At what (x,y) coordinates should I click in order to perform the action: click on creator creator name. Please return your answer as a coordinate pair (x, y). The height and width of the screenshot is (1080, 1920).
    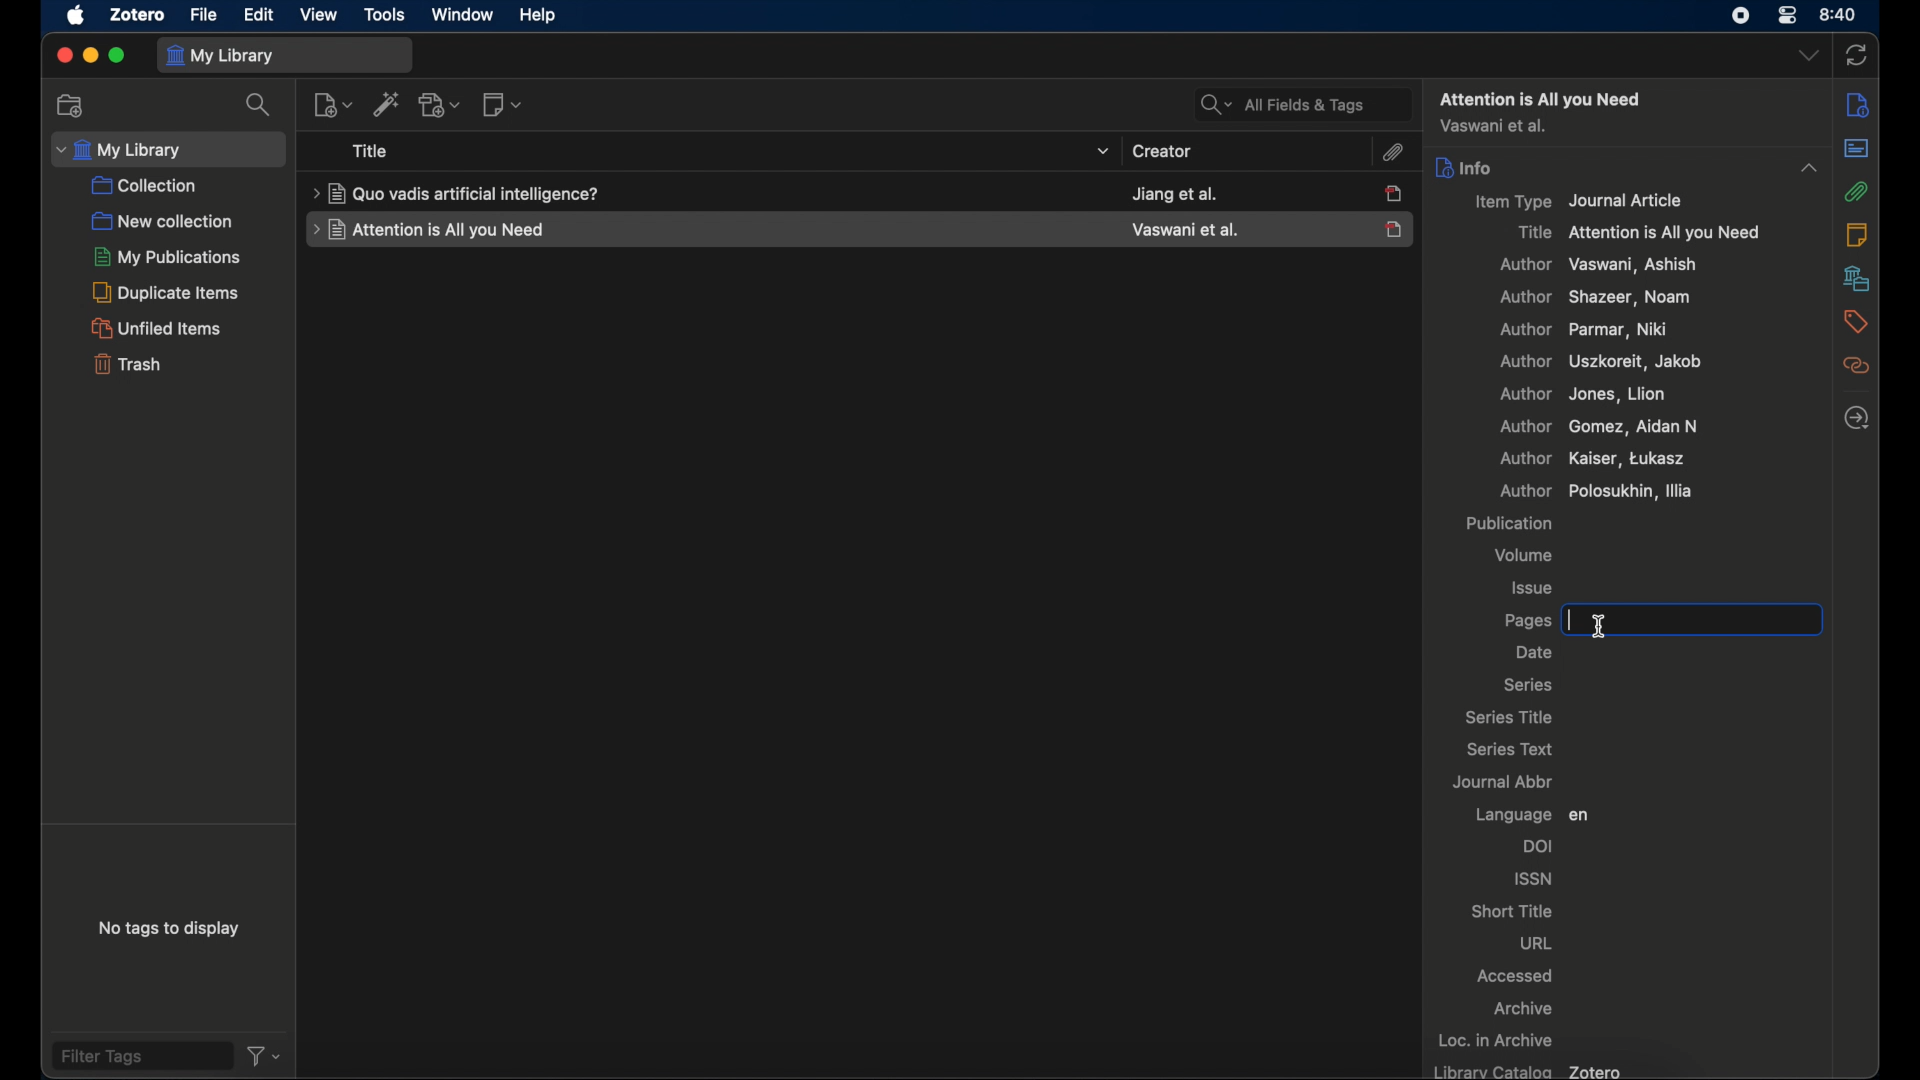
    Looking at the image, I should click on (1183, 230).